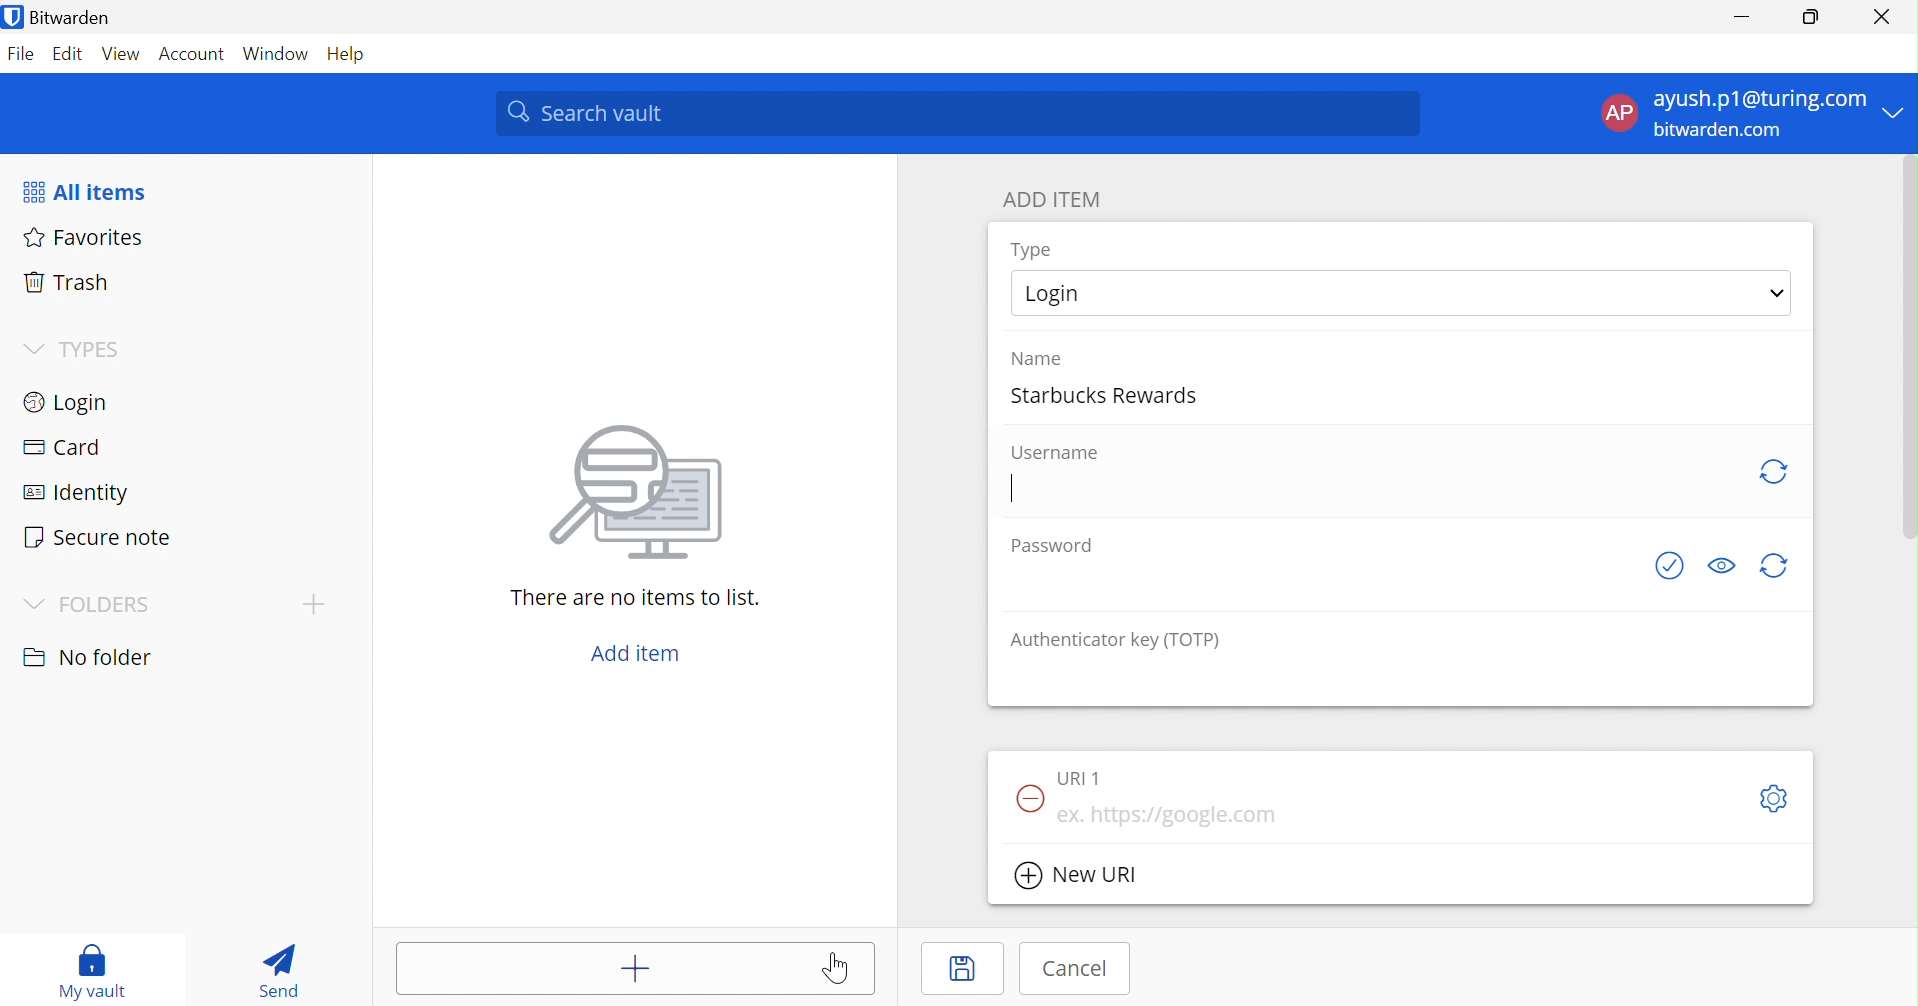 The height and width of the screenshot is (1006, 1918). I want to click on Search vault, so click(957, 114).